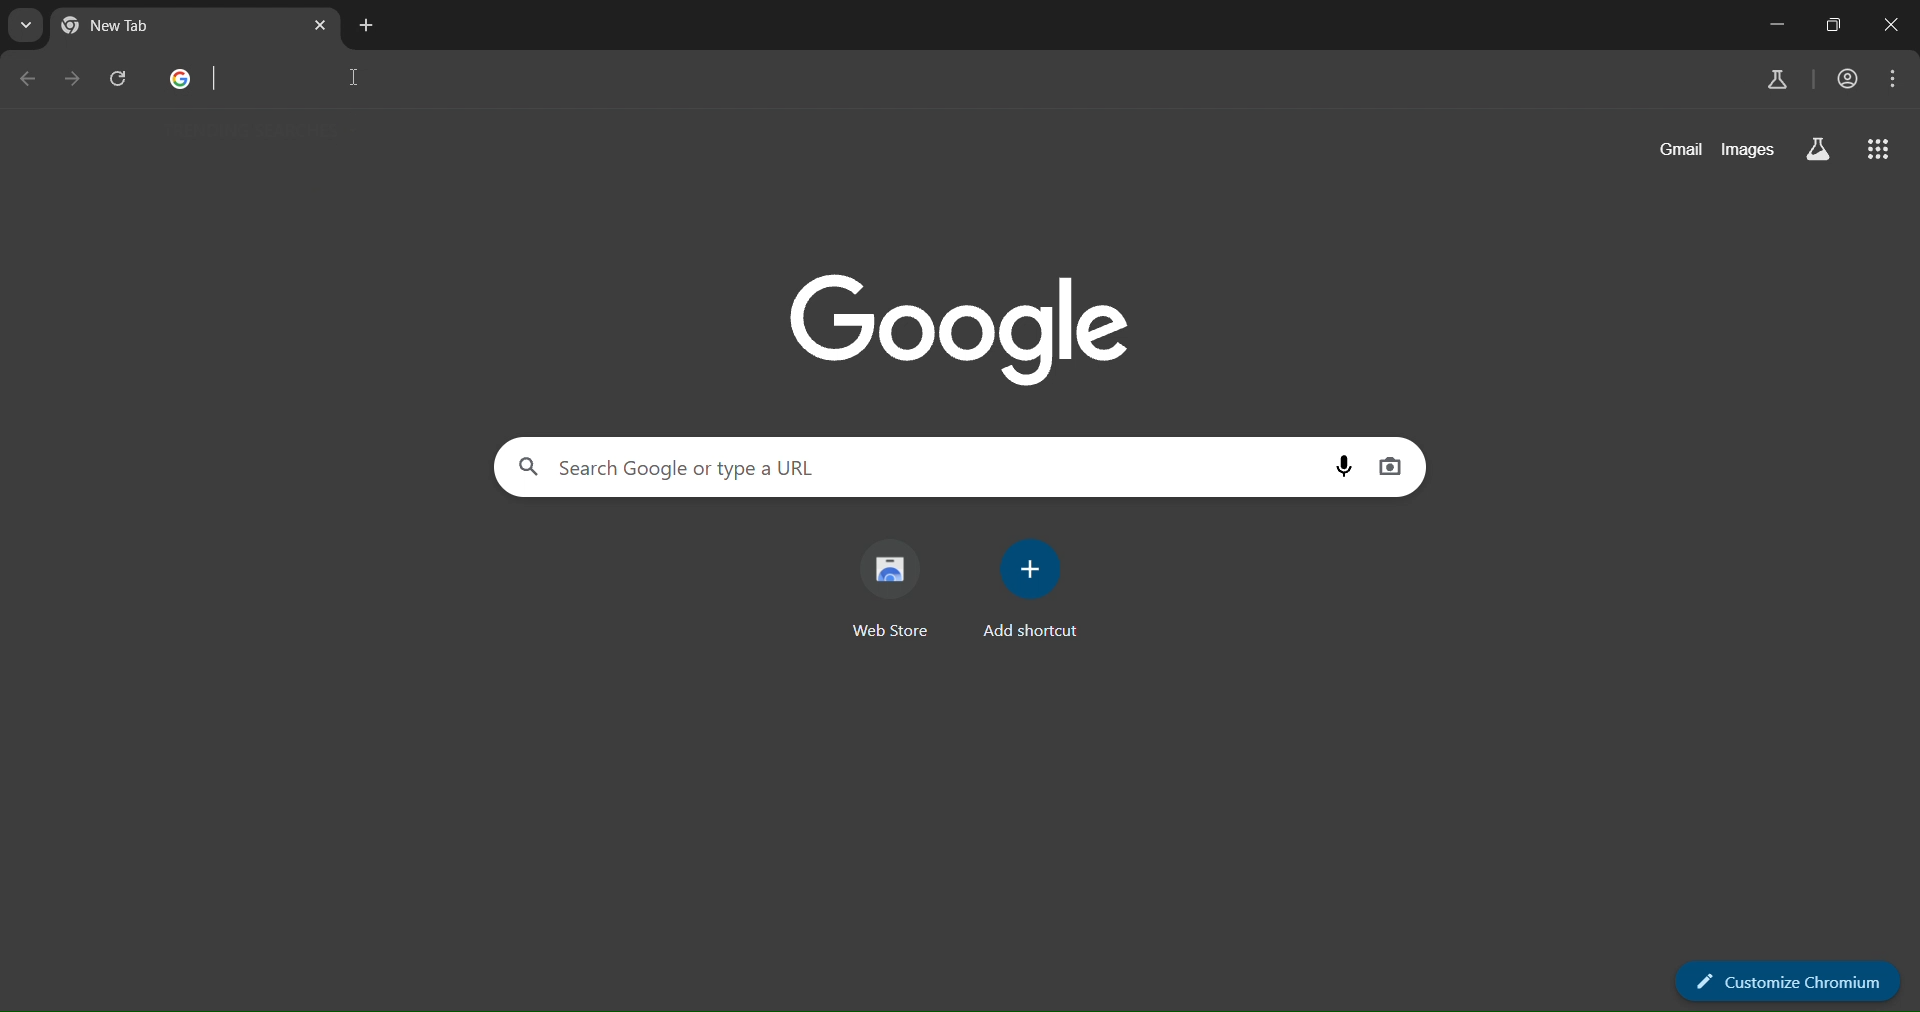 This screenshot has height=1012, width=1920. What do you see at coordinates (355, 83) in the screenshot?
I see `cursor` at bounding box center [355, 83].